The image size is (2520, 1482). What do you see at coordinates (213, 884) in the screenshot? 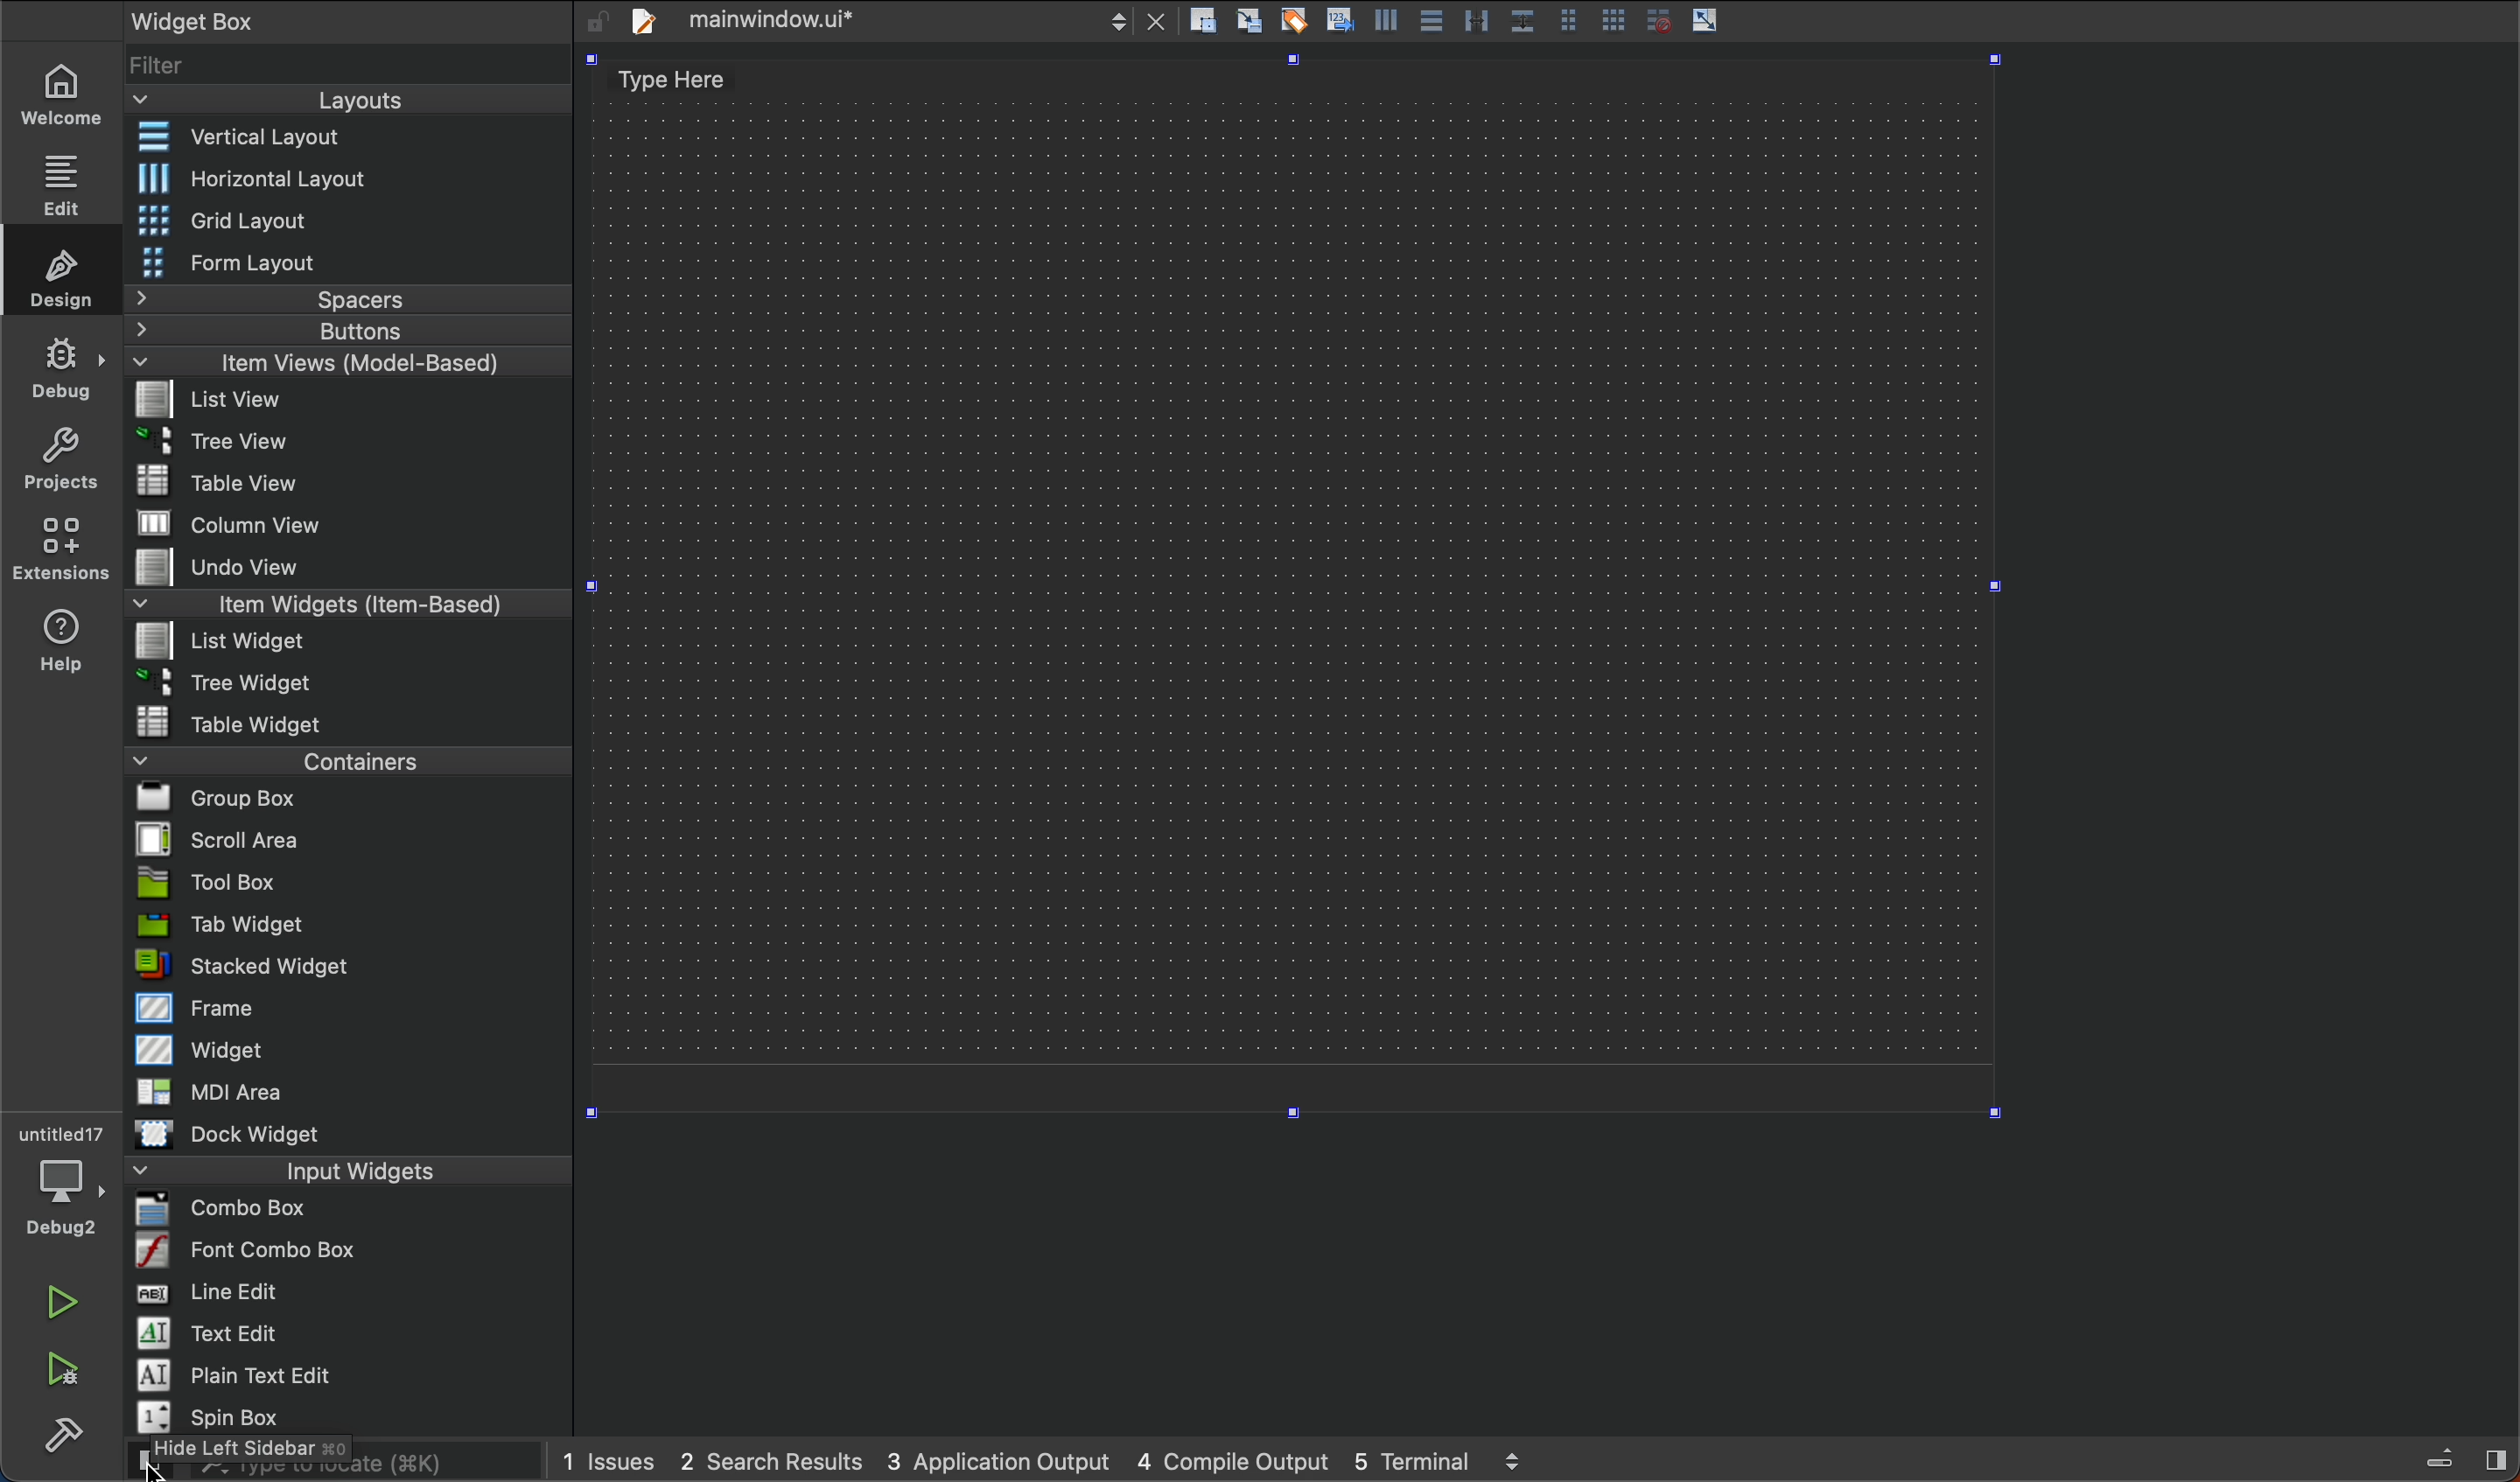
I see `Tool Box` at bounding box center [213, 884].